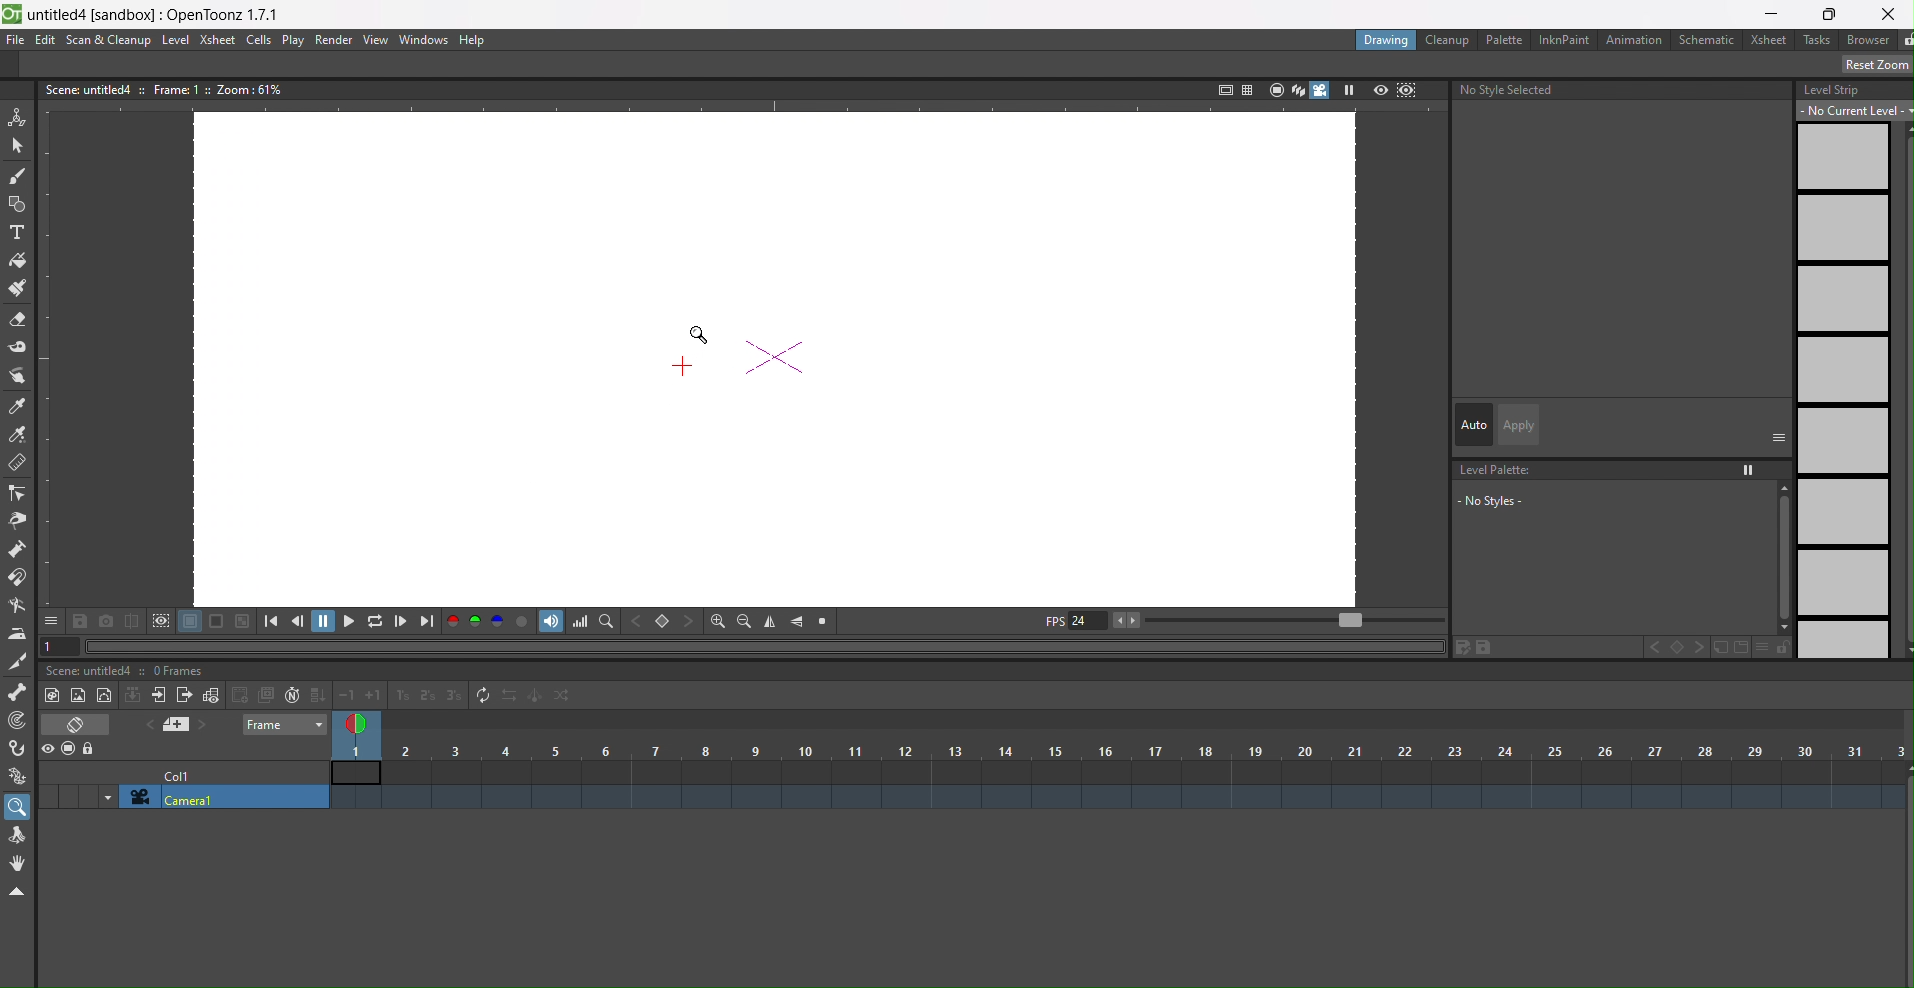 This screenshot has height=988, width=1914. I want to click on apply, so click(1516, 424).